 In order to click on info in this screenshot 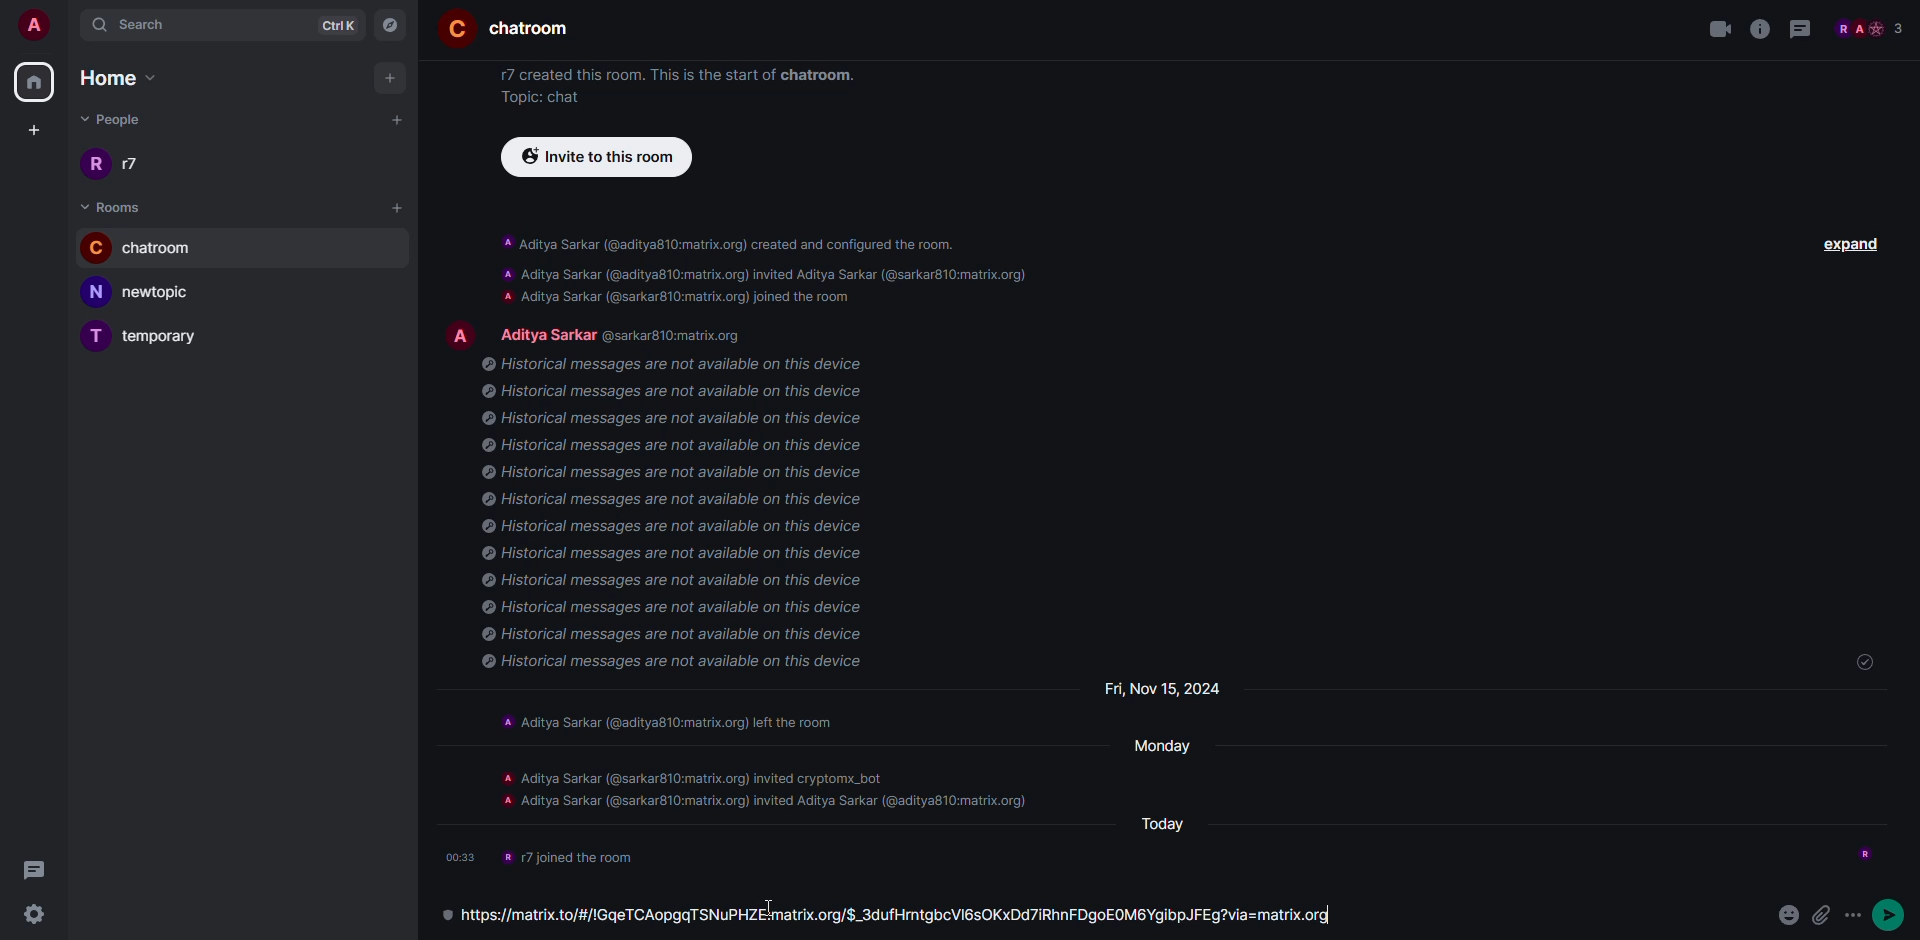, I will do `click(1760, 29)`.